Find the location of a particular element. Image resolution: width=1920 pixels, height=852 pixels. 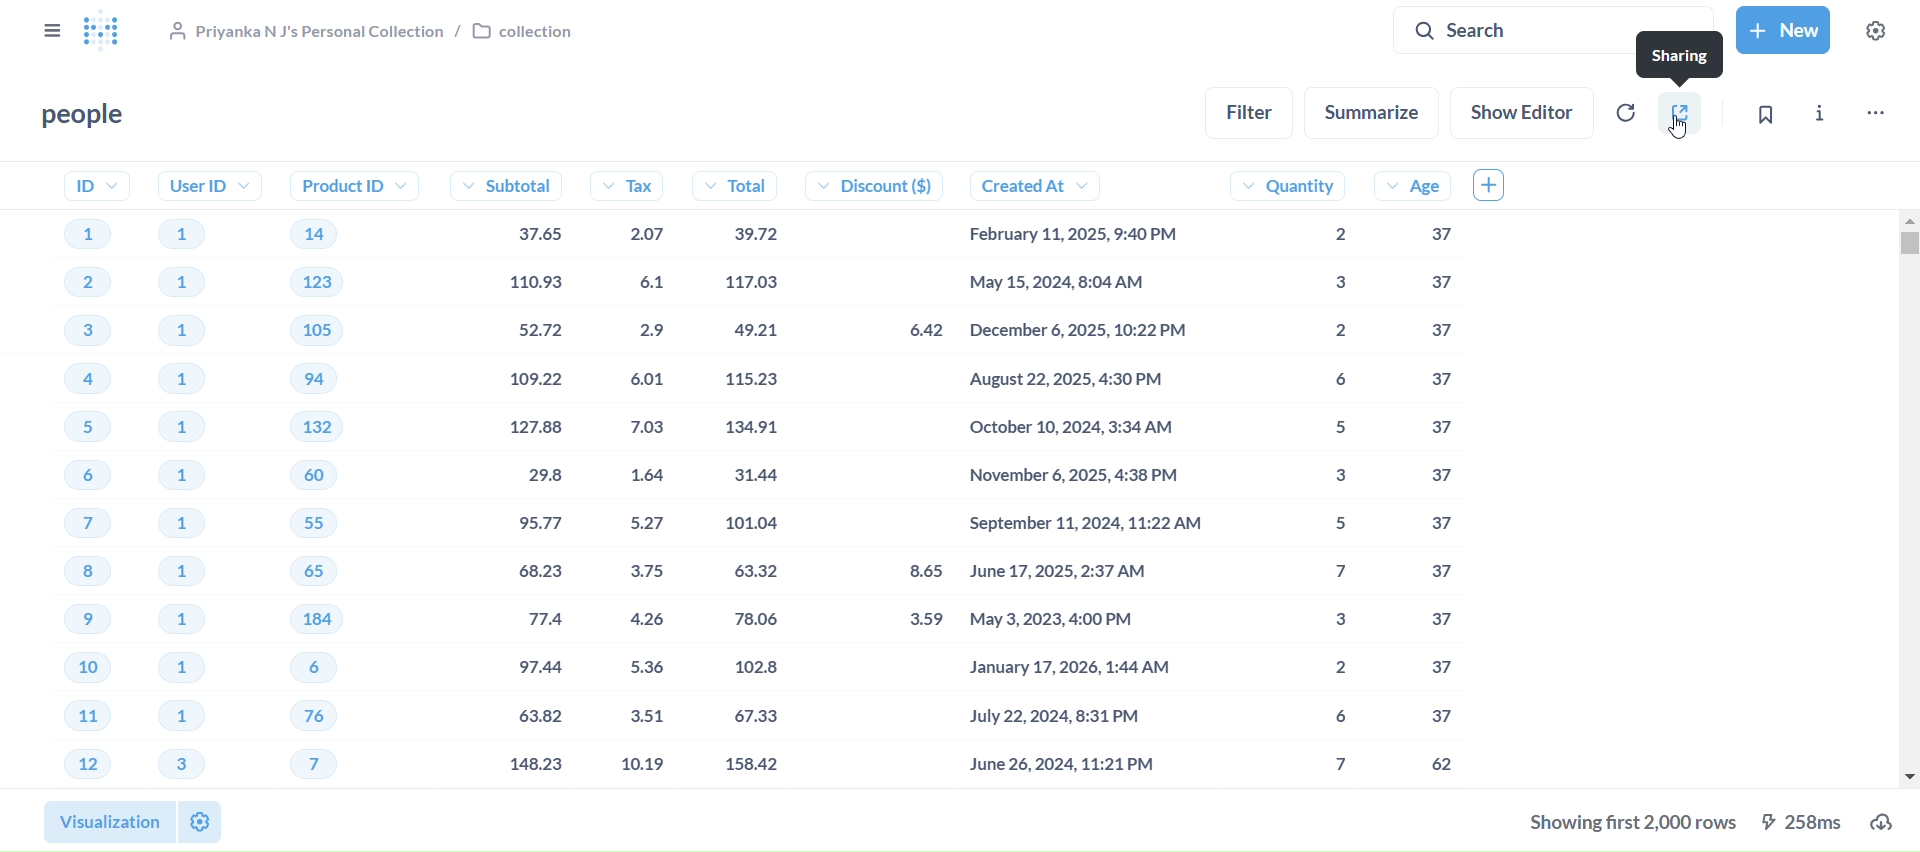

add column is located at coordinates (1502, 185).